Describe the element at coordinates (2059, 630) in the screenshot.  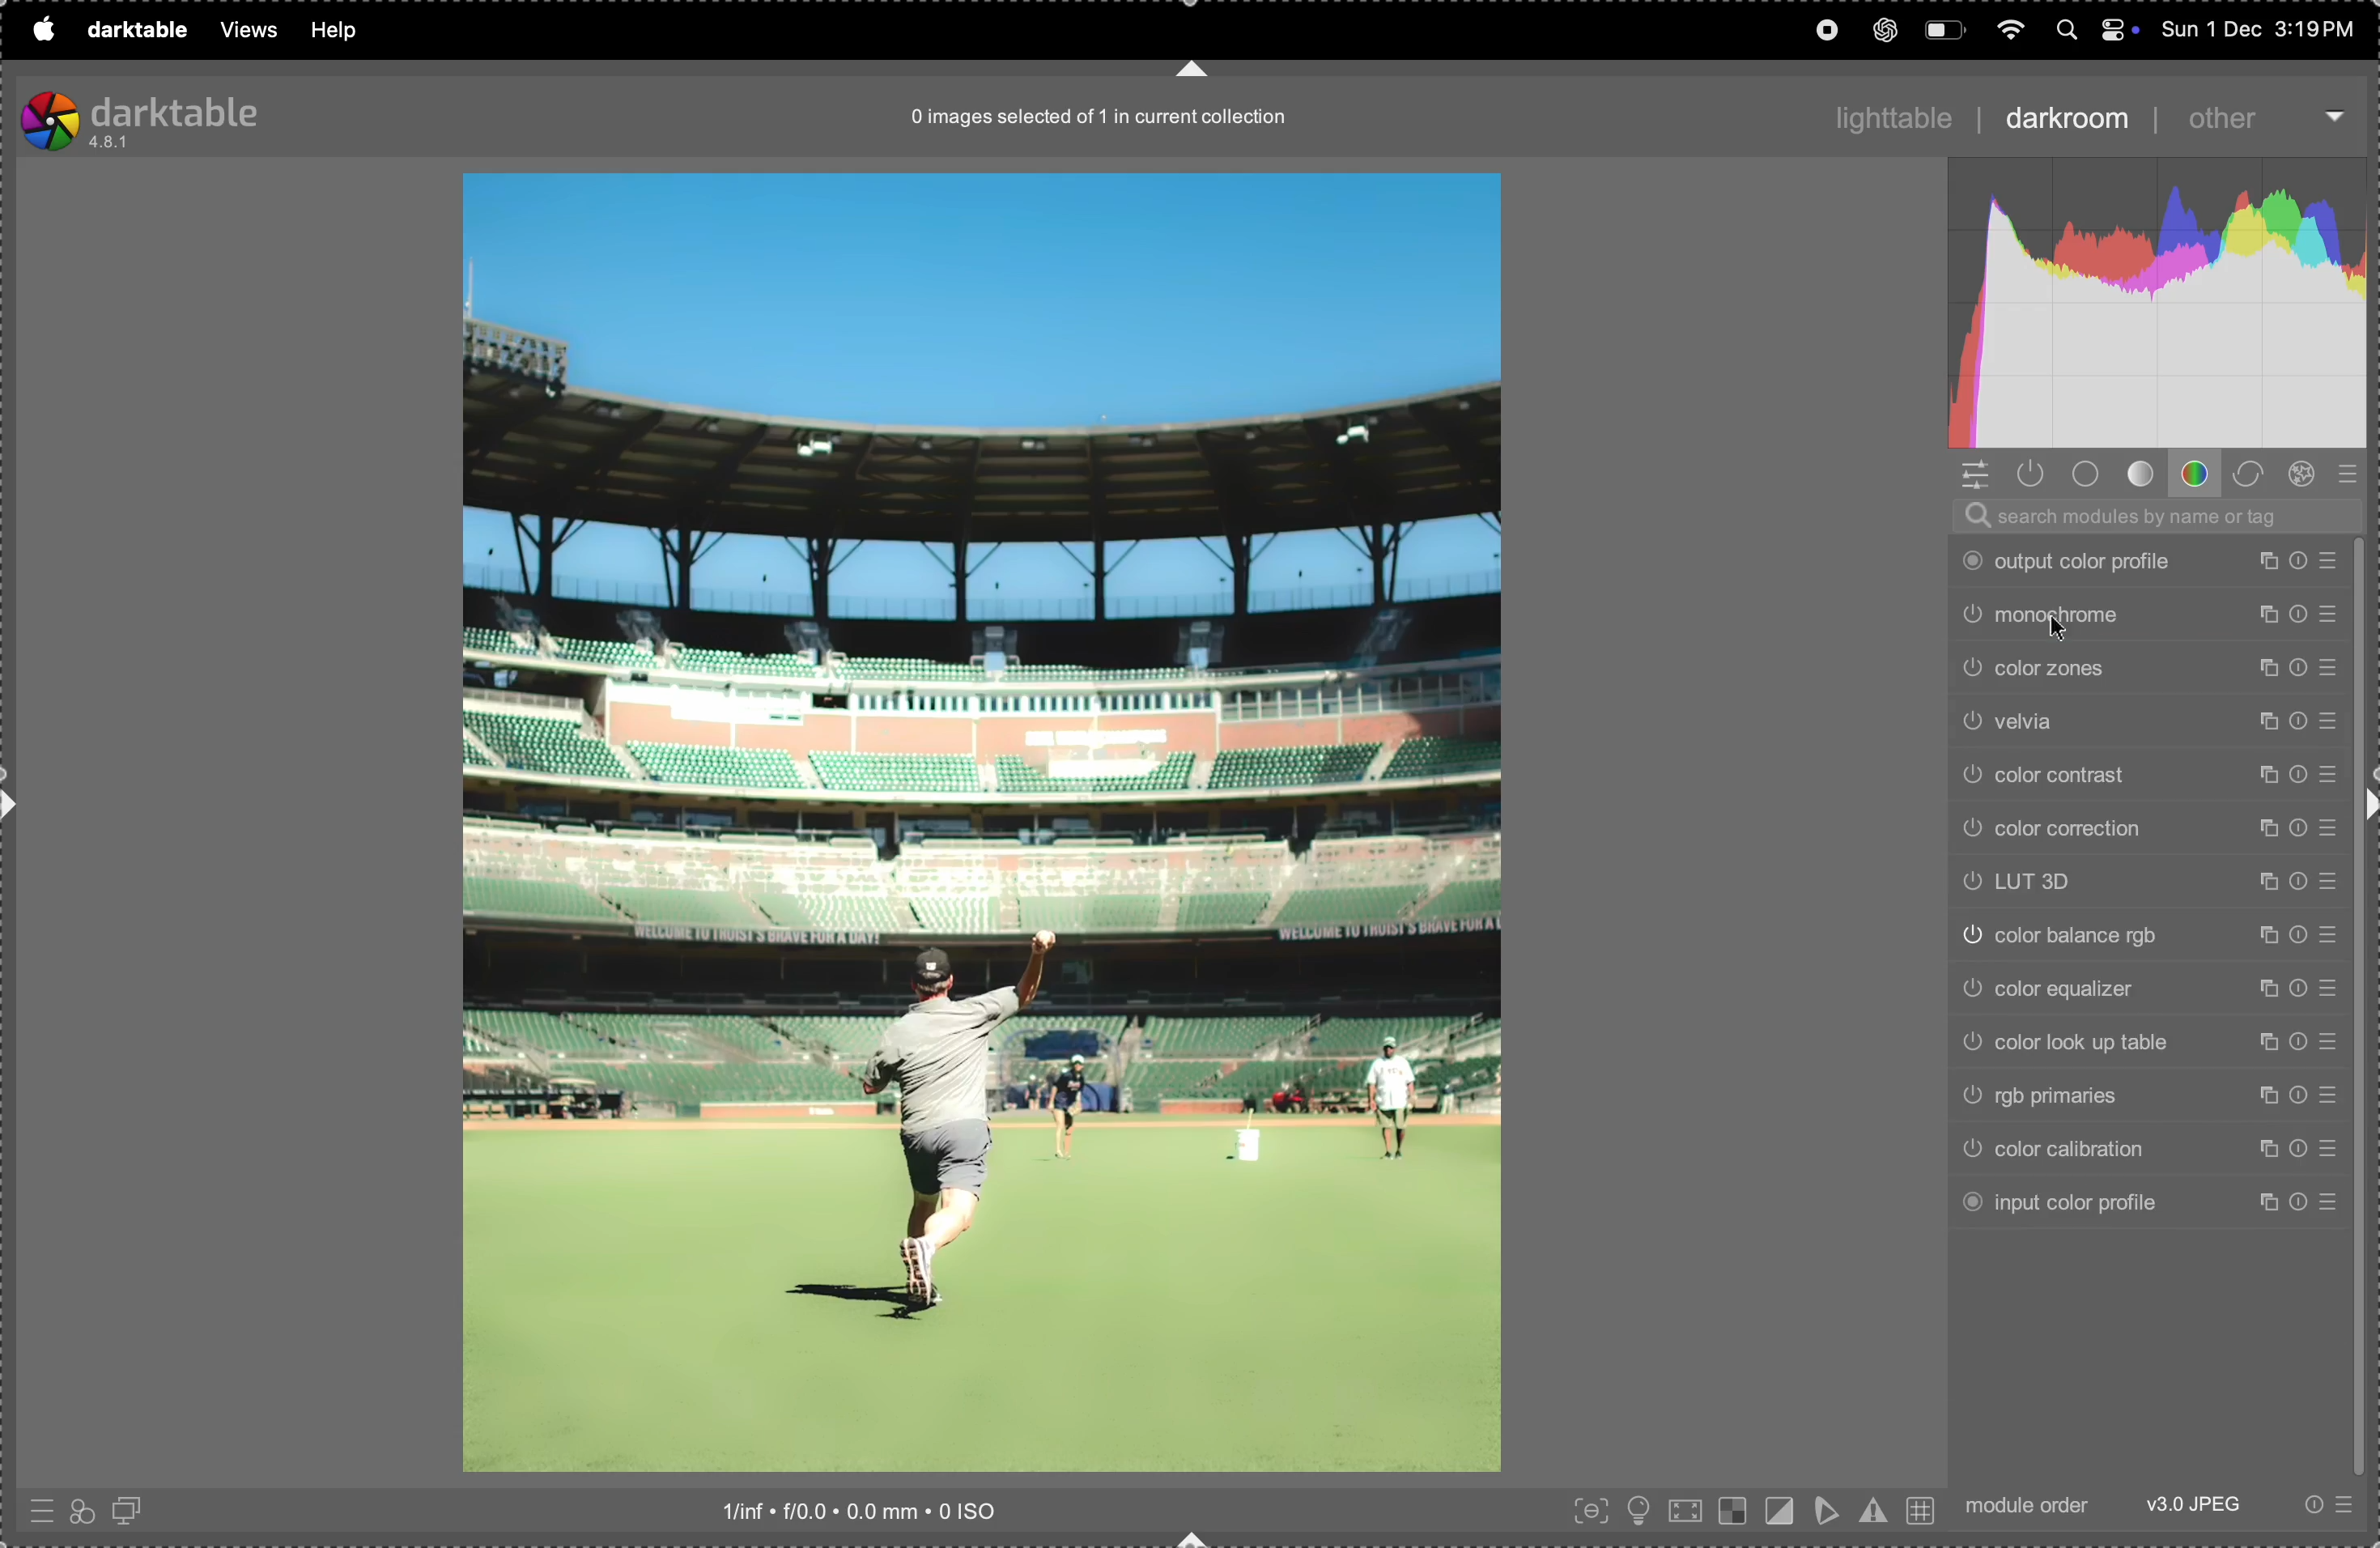
I see `Cursor on monochrome` at that location.